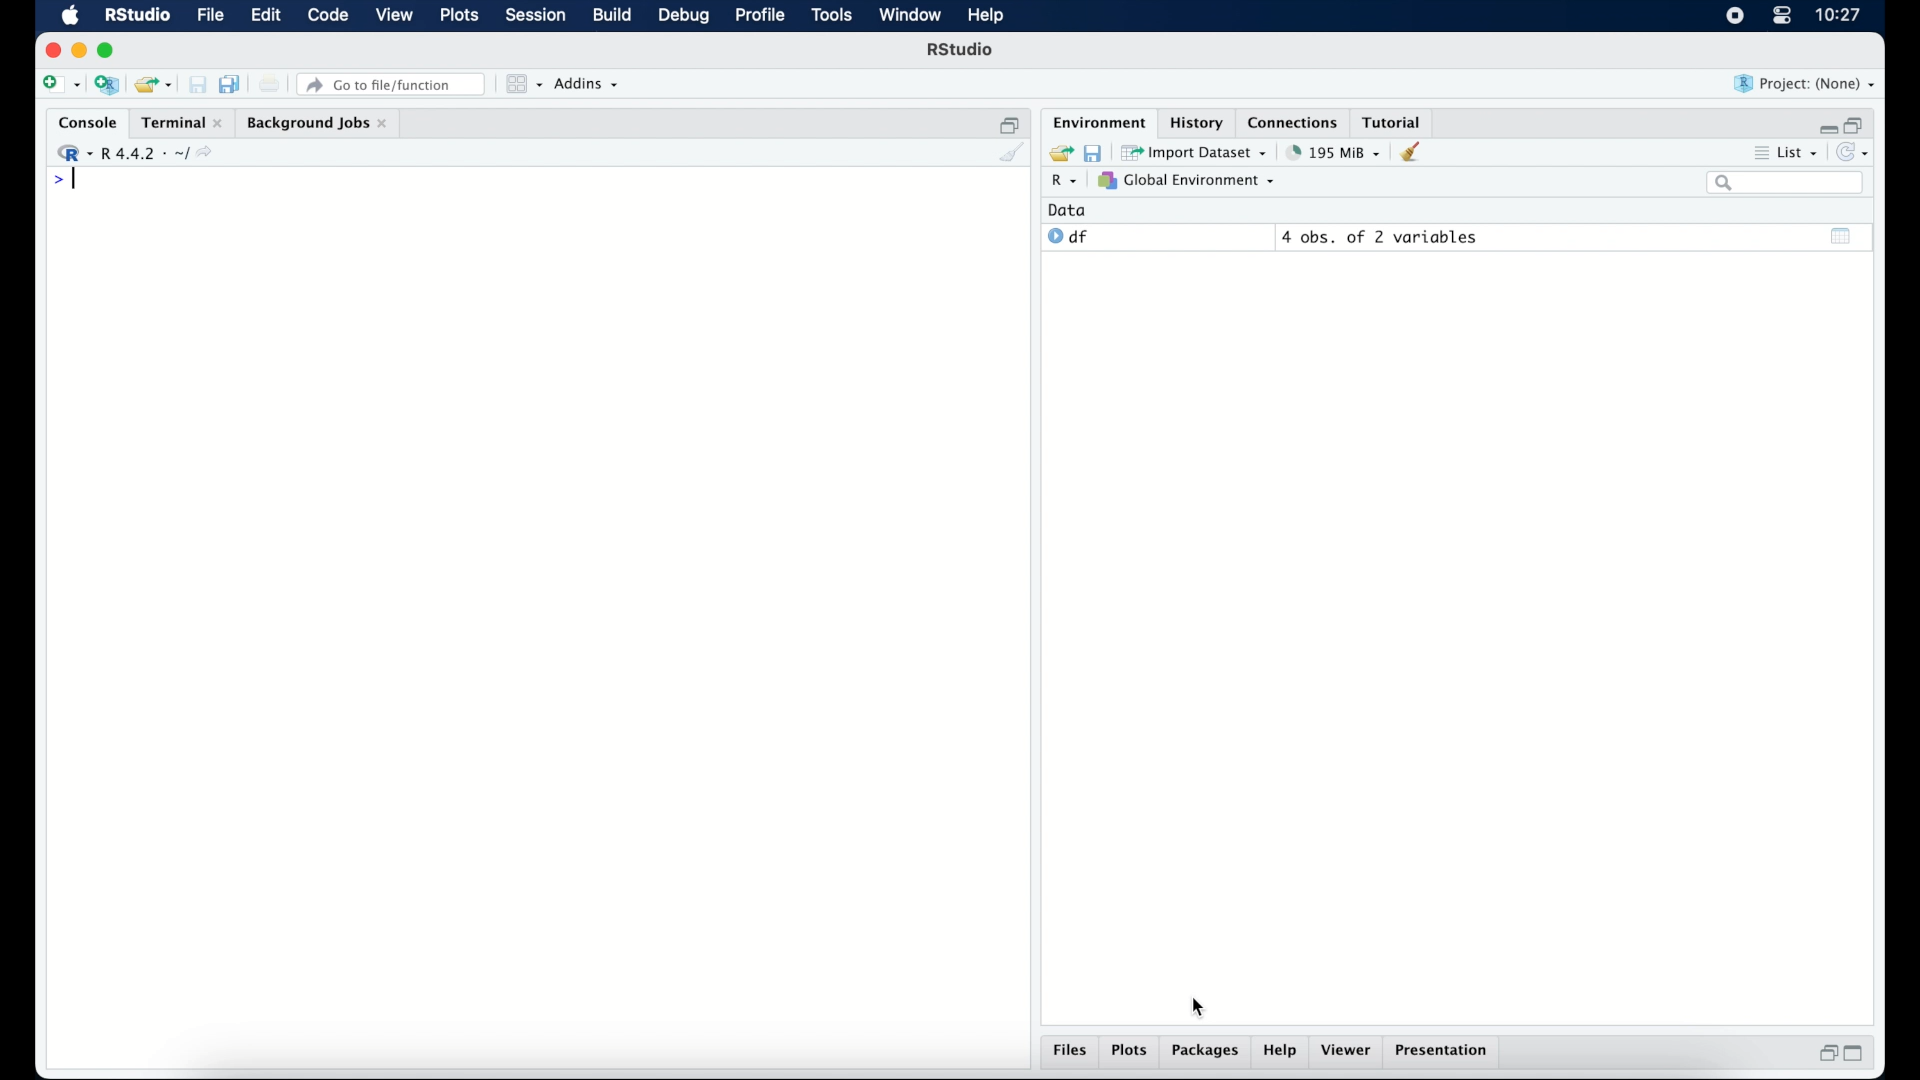  What do you see at coordinates (1332, 151) in the screenshot?
I see `195 MB` at bounding box center [1332, 151].